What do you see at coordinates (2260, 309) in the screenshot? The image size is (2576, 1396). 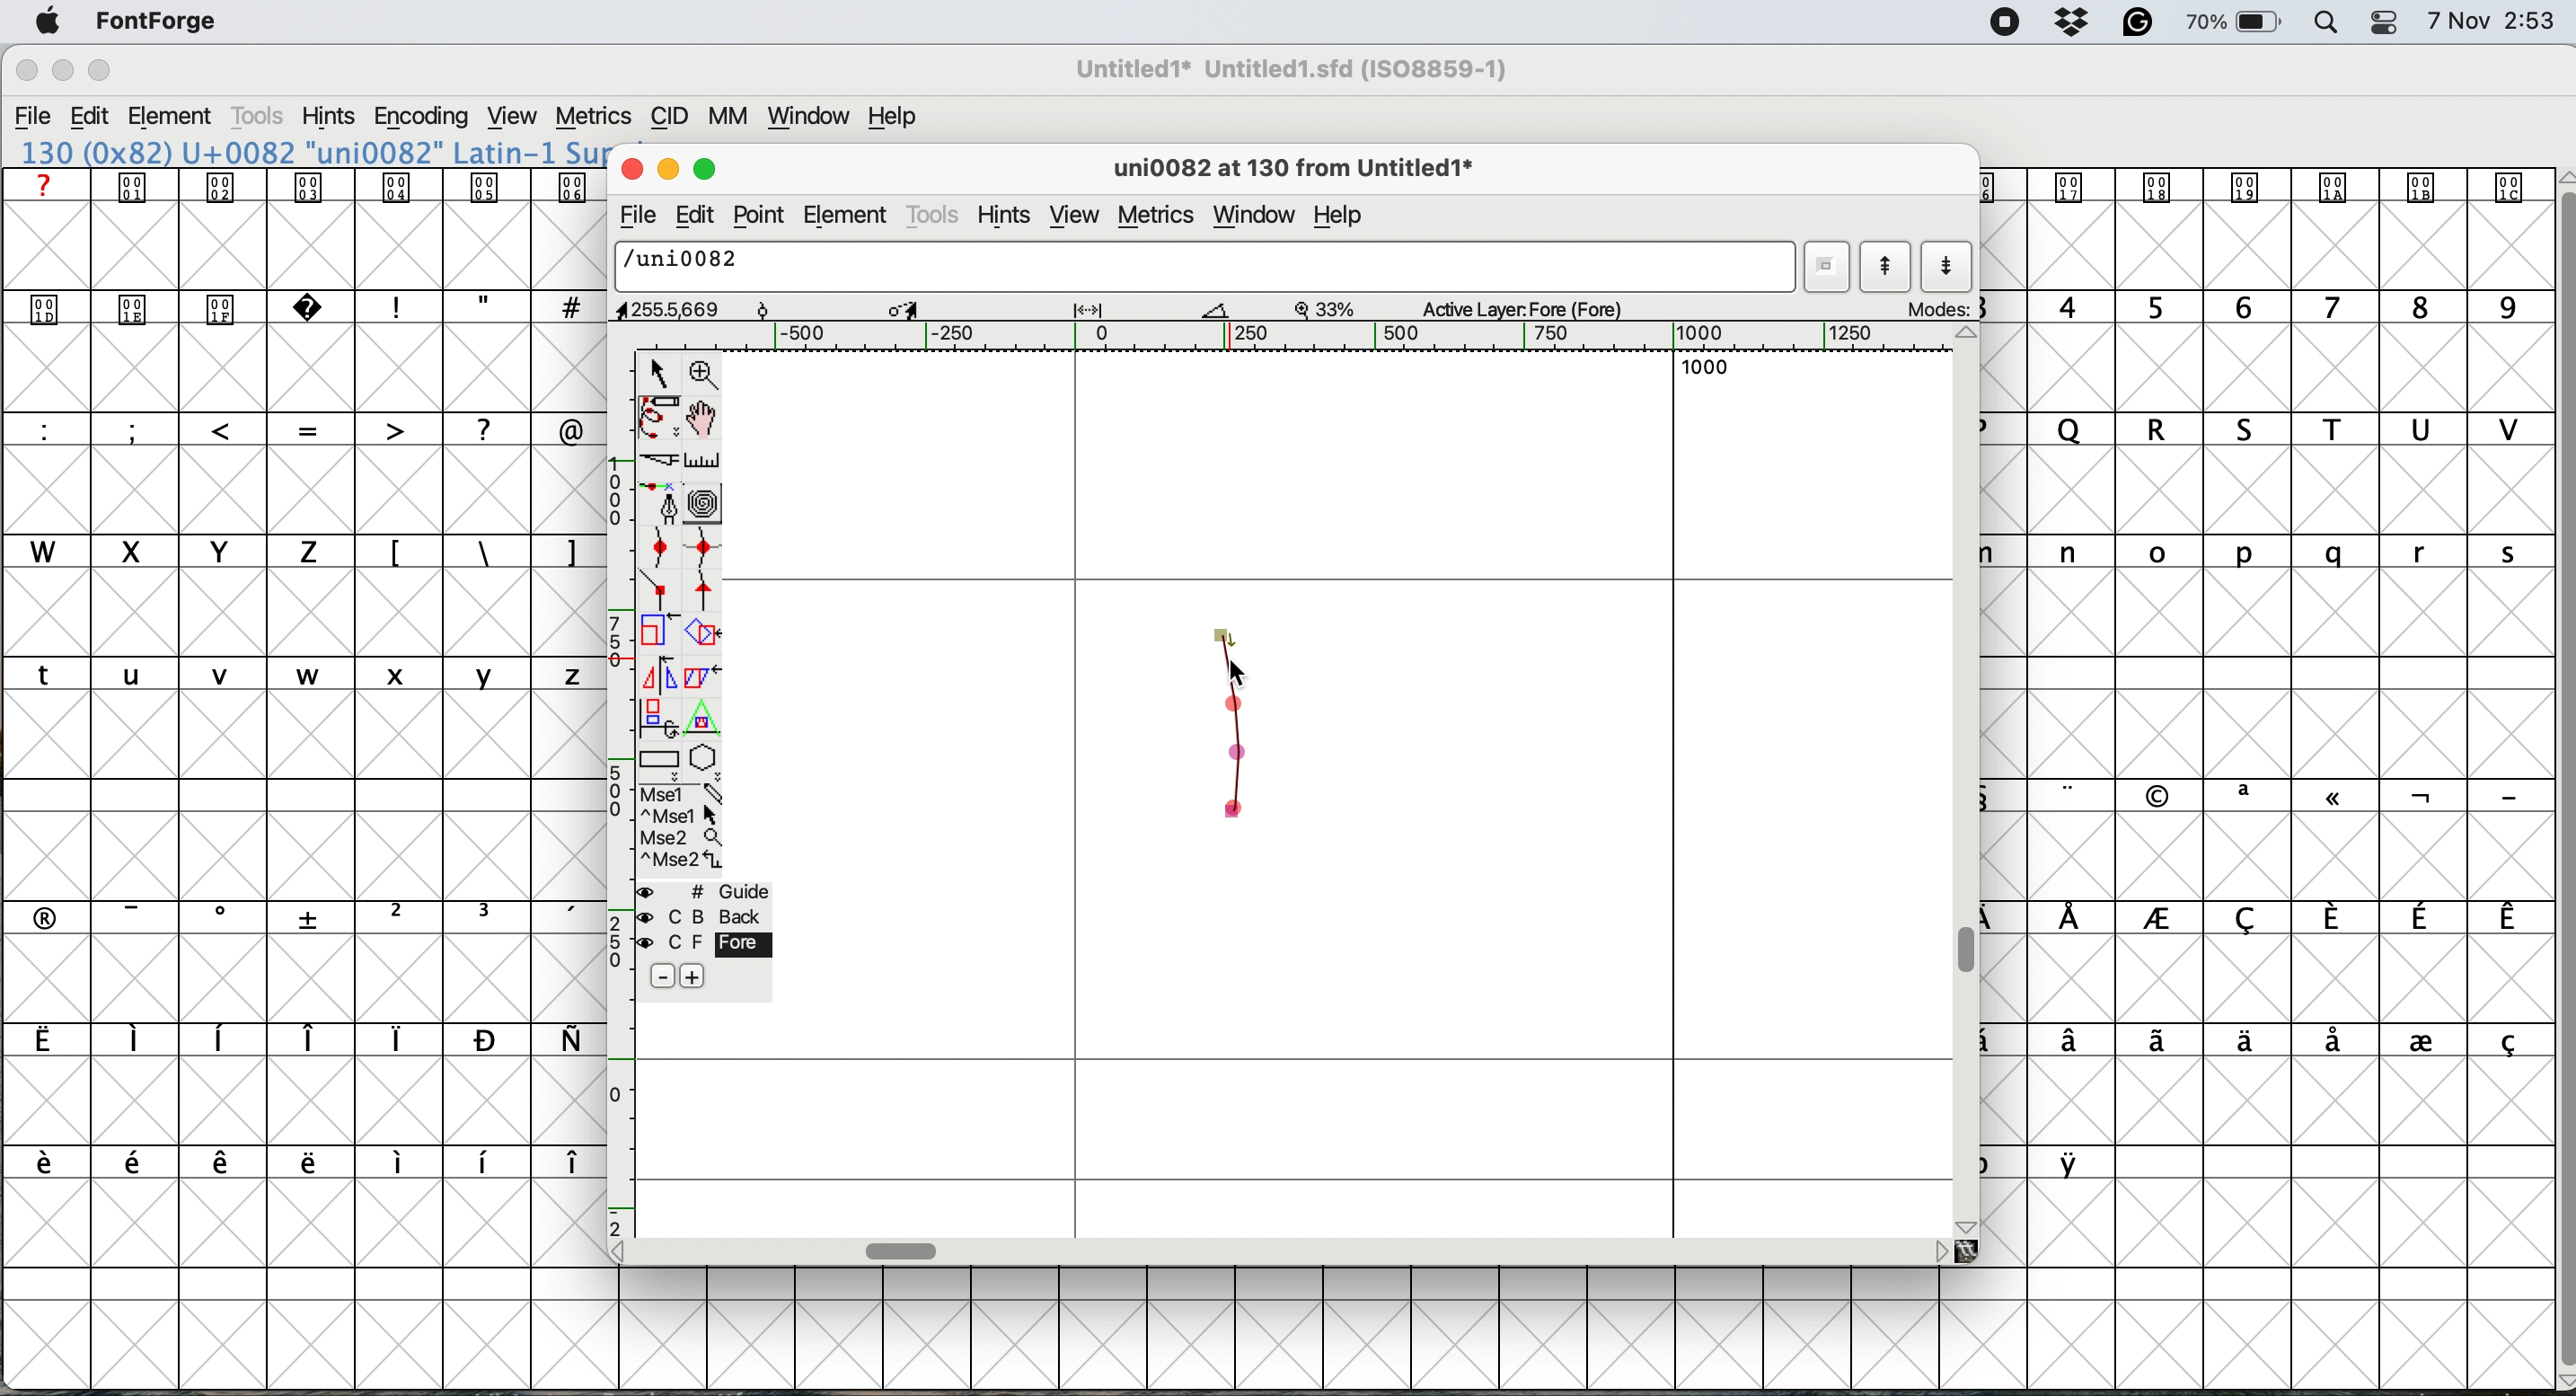 I see `digits` at bounding box center [2260, 309].